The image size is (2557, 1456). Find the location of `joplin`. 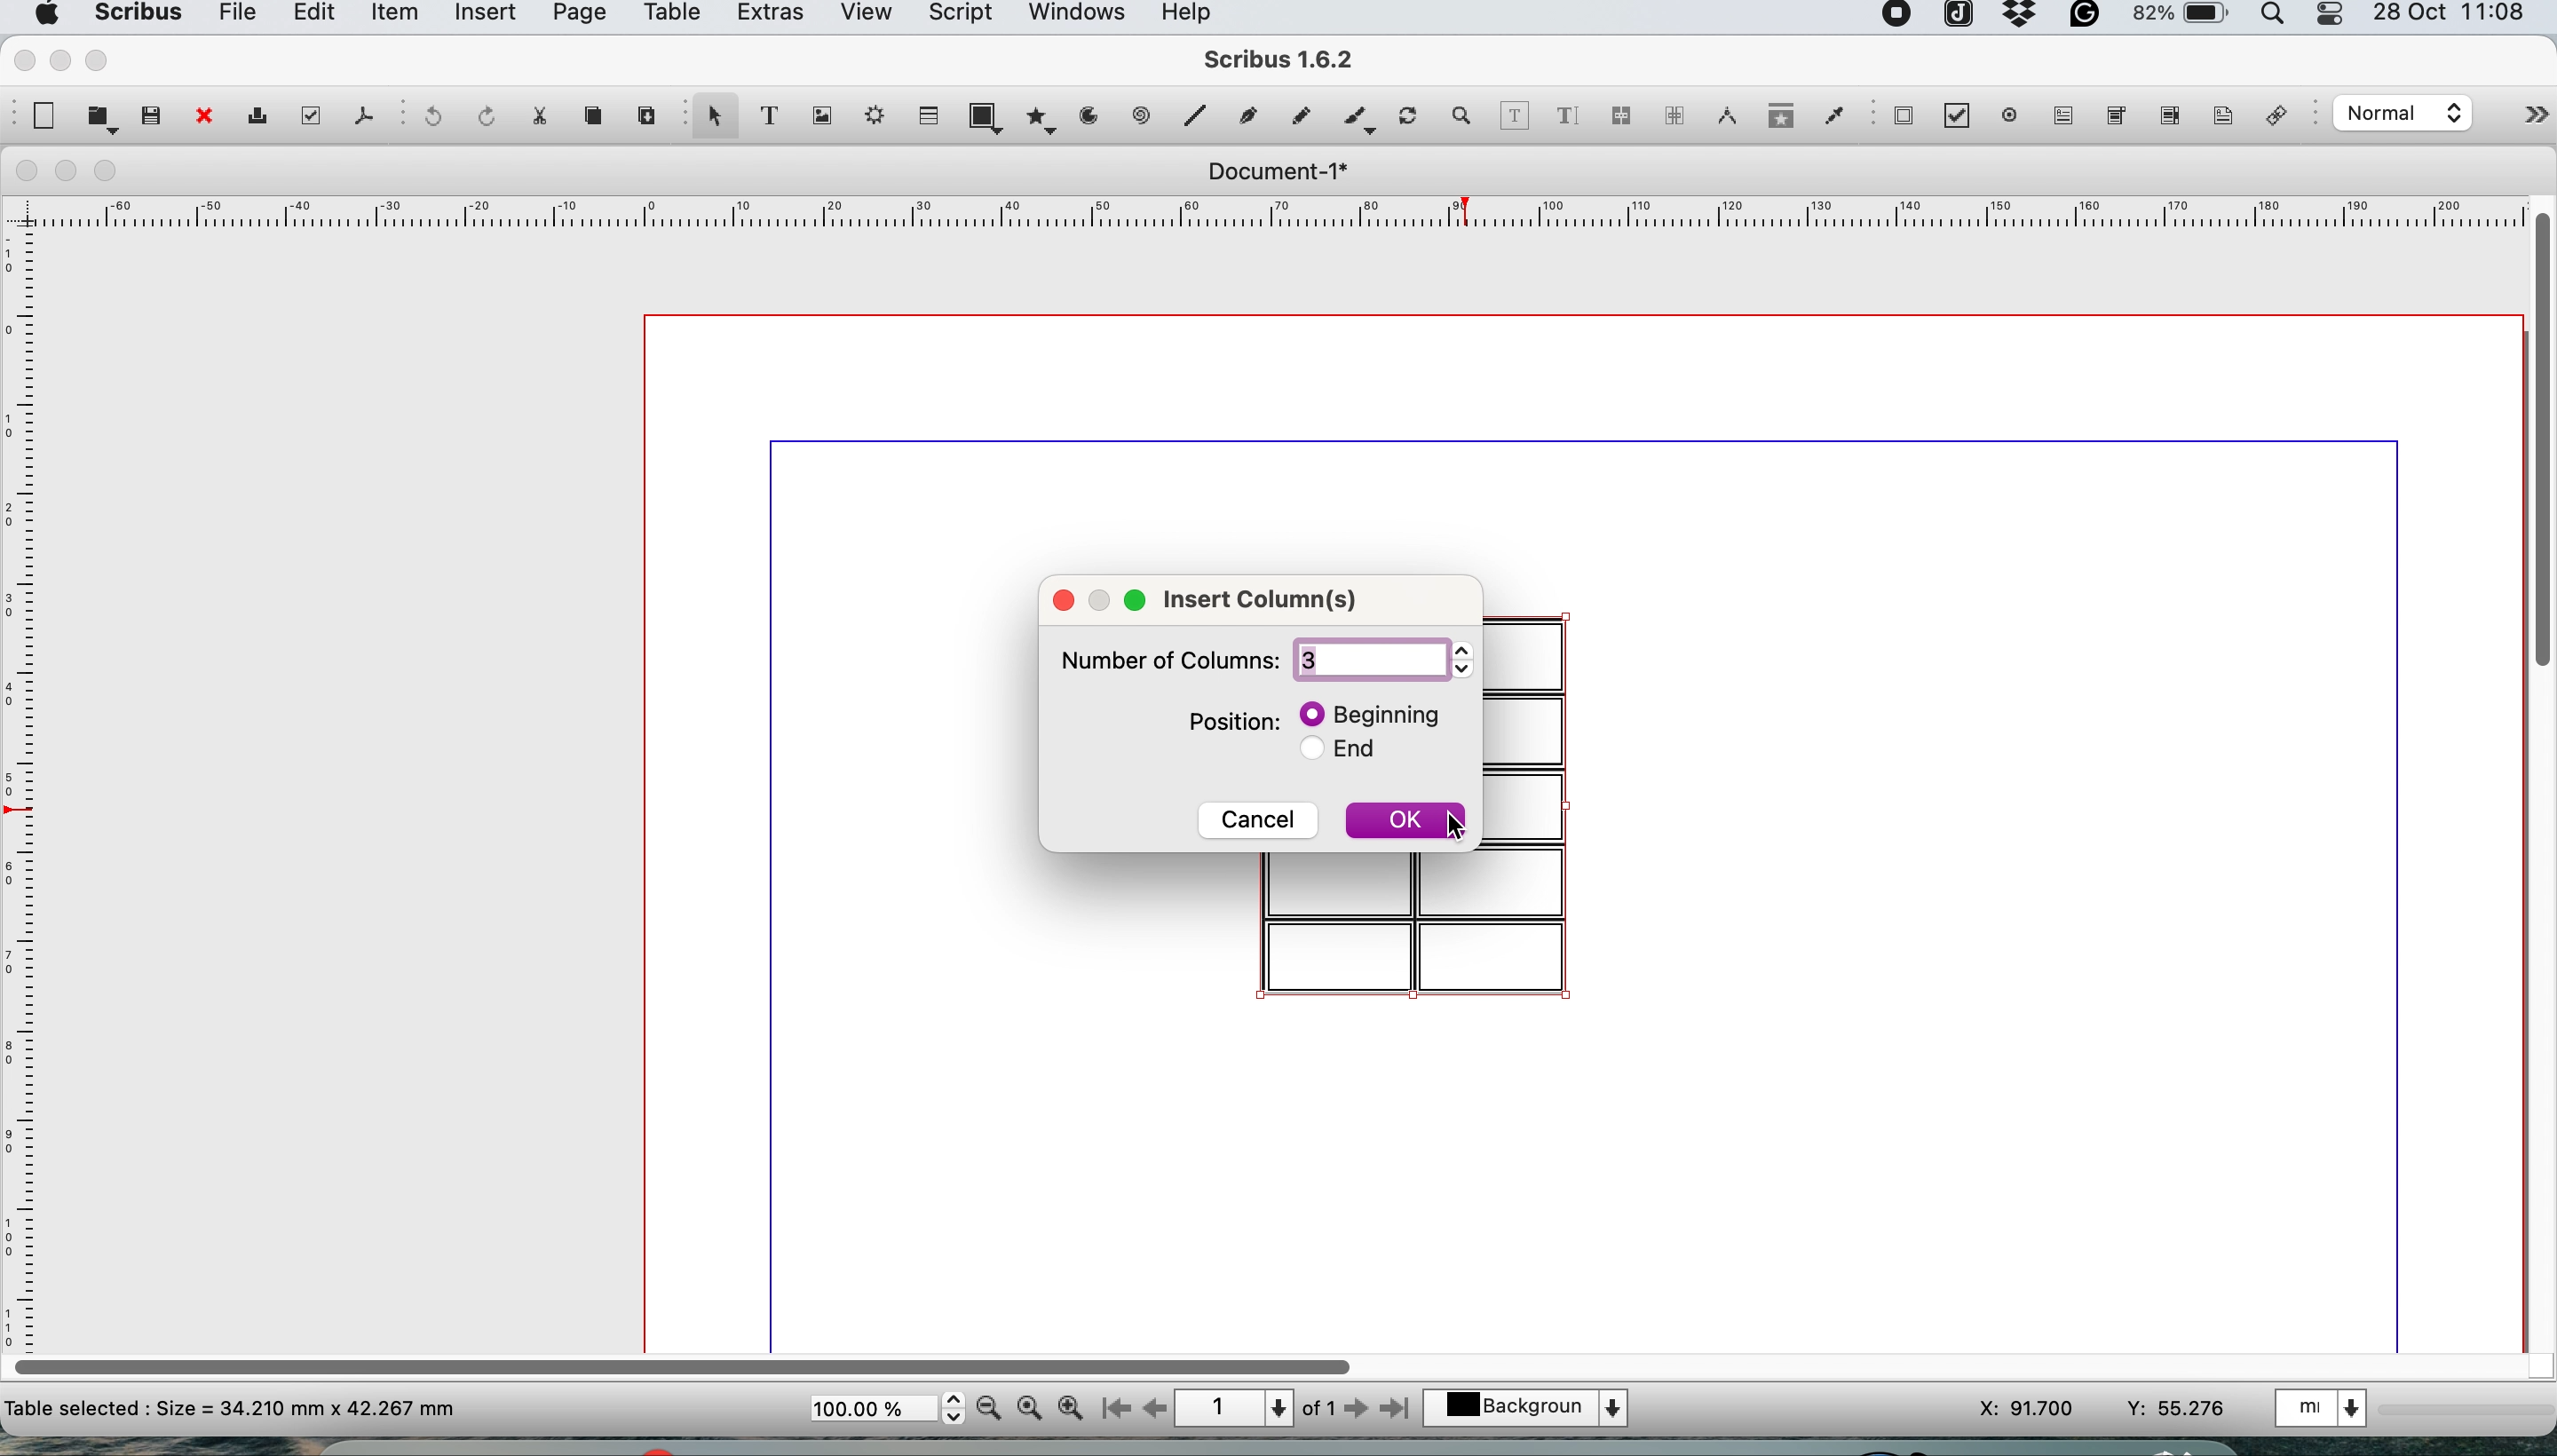

joplin is located at coordinates (1956, 18).